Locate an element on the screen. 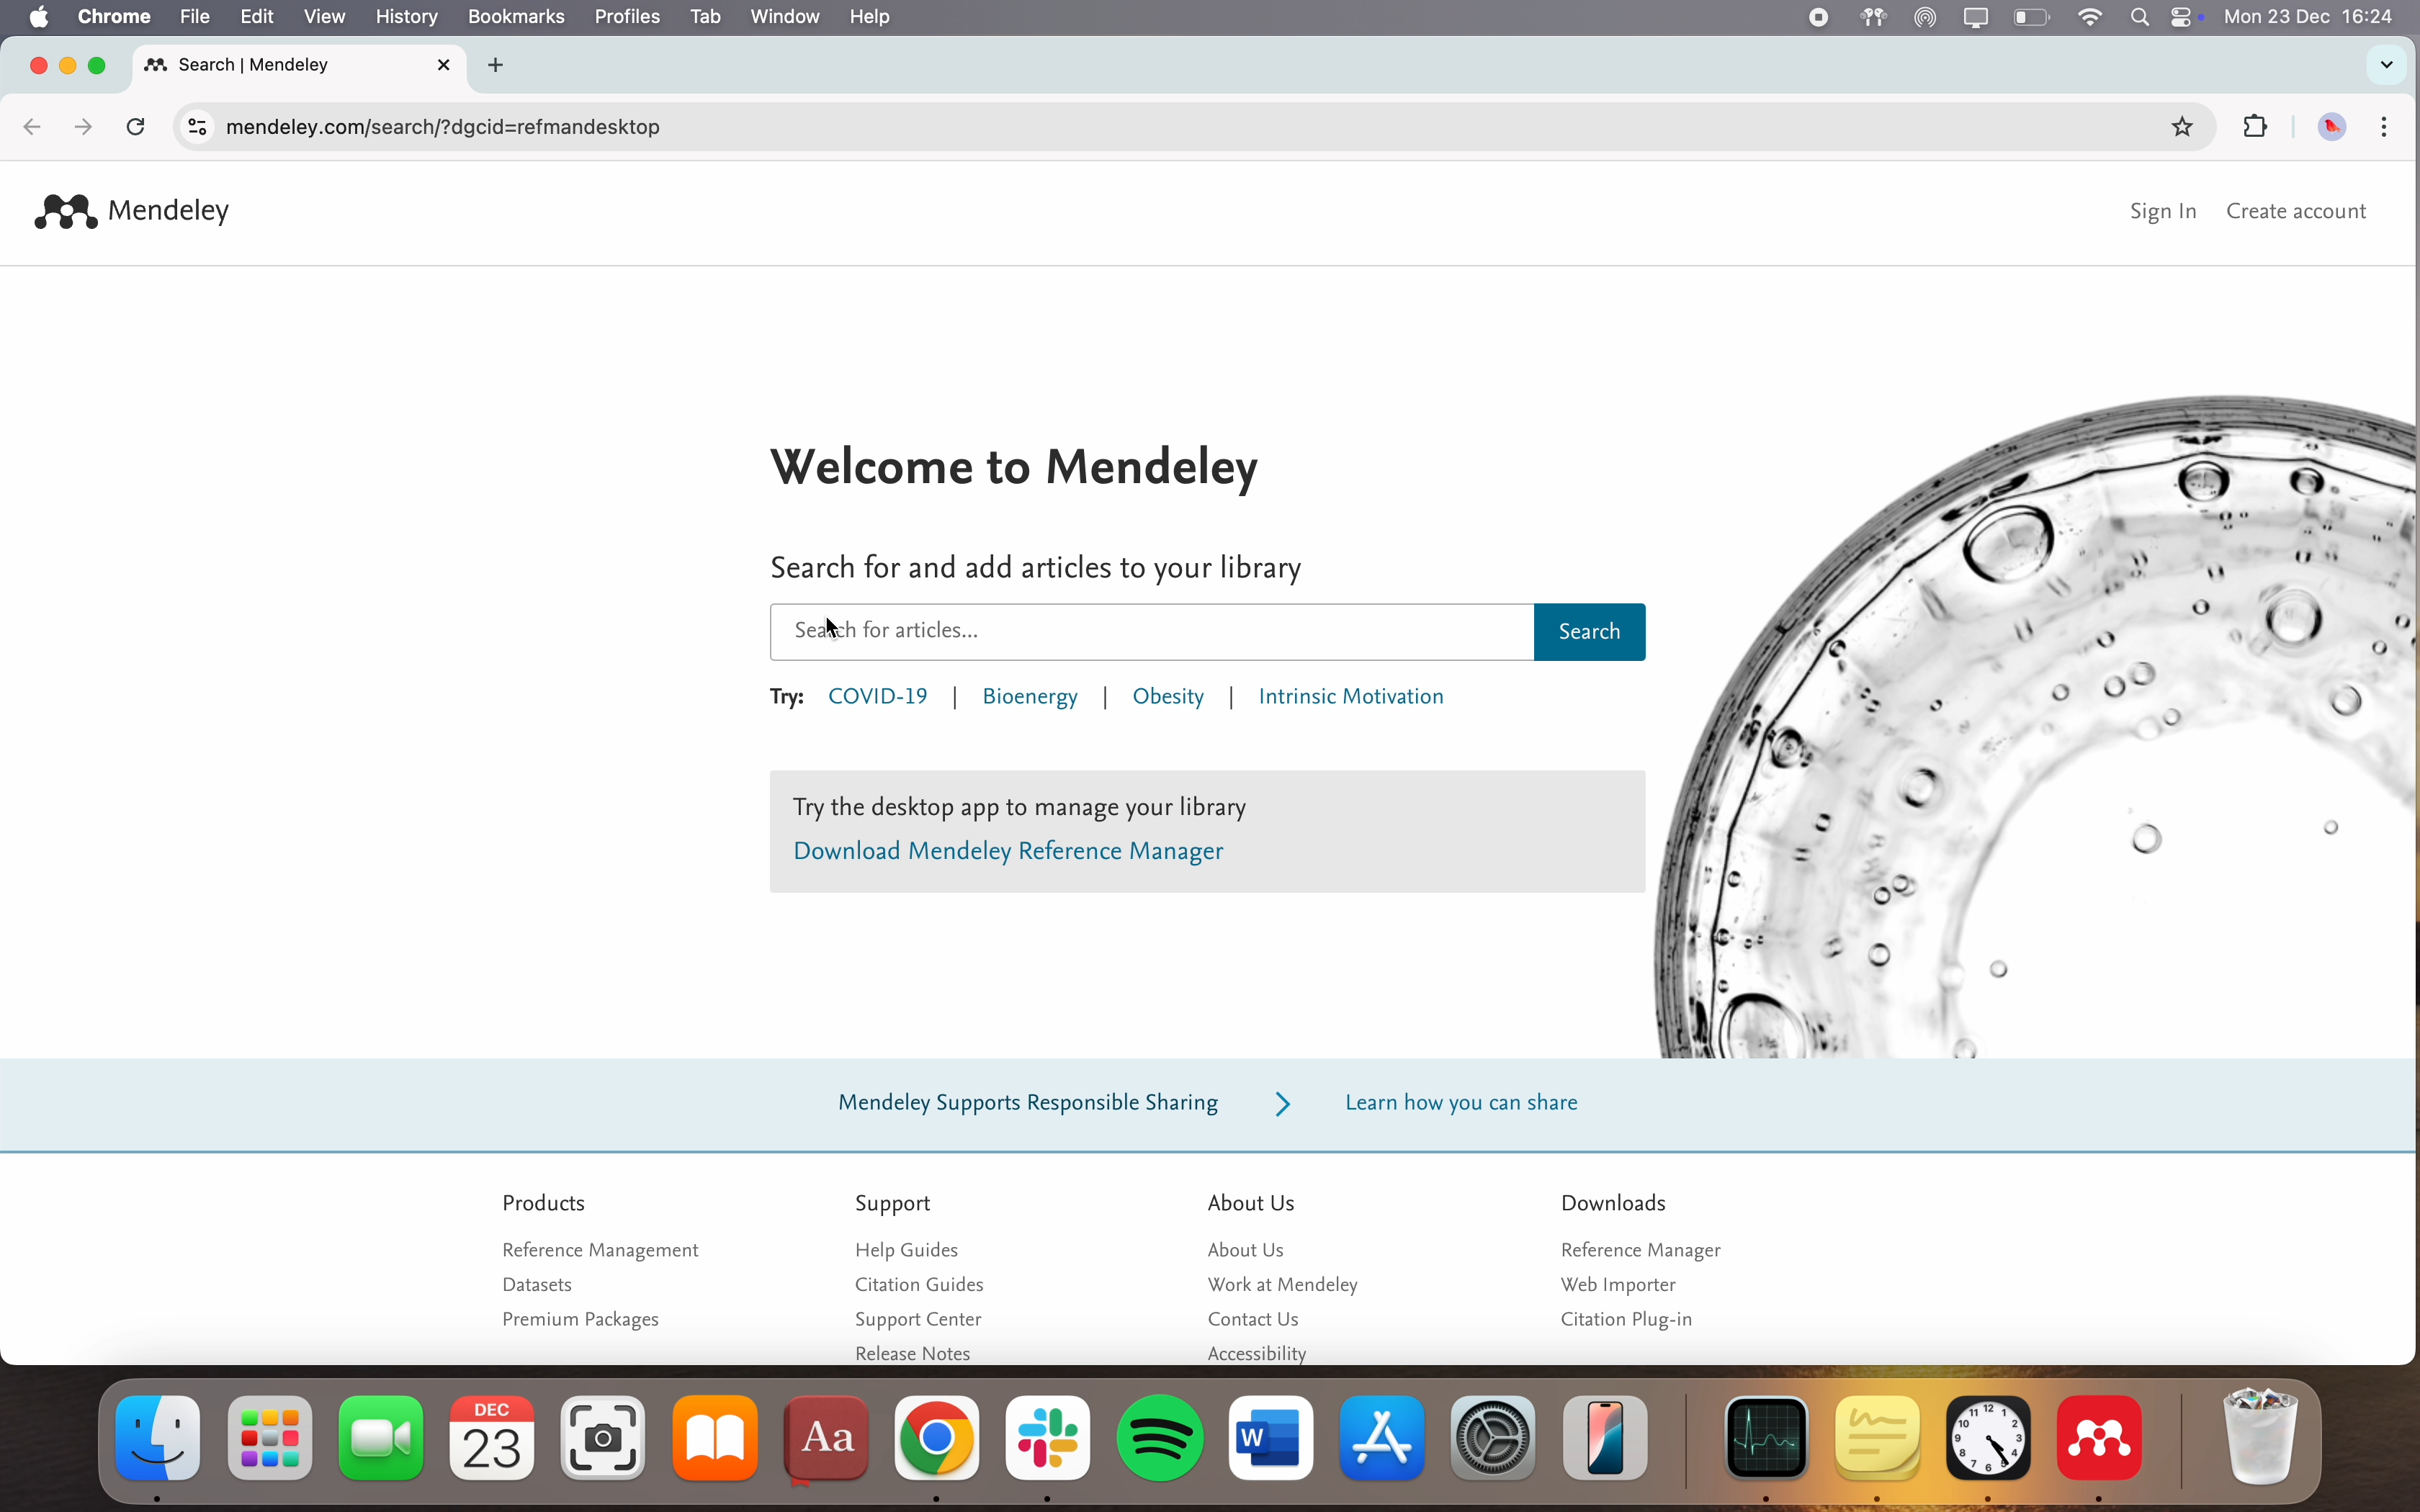  new tab is located at coordinates (507, 63).